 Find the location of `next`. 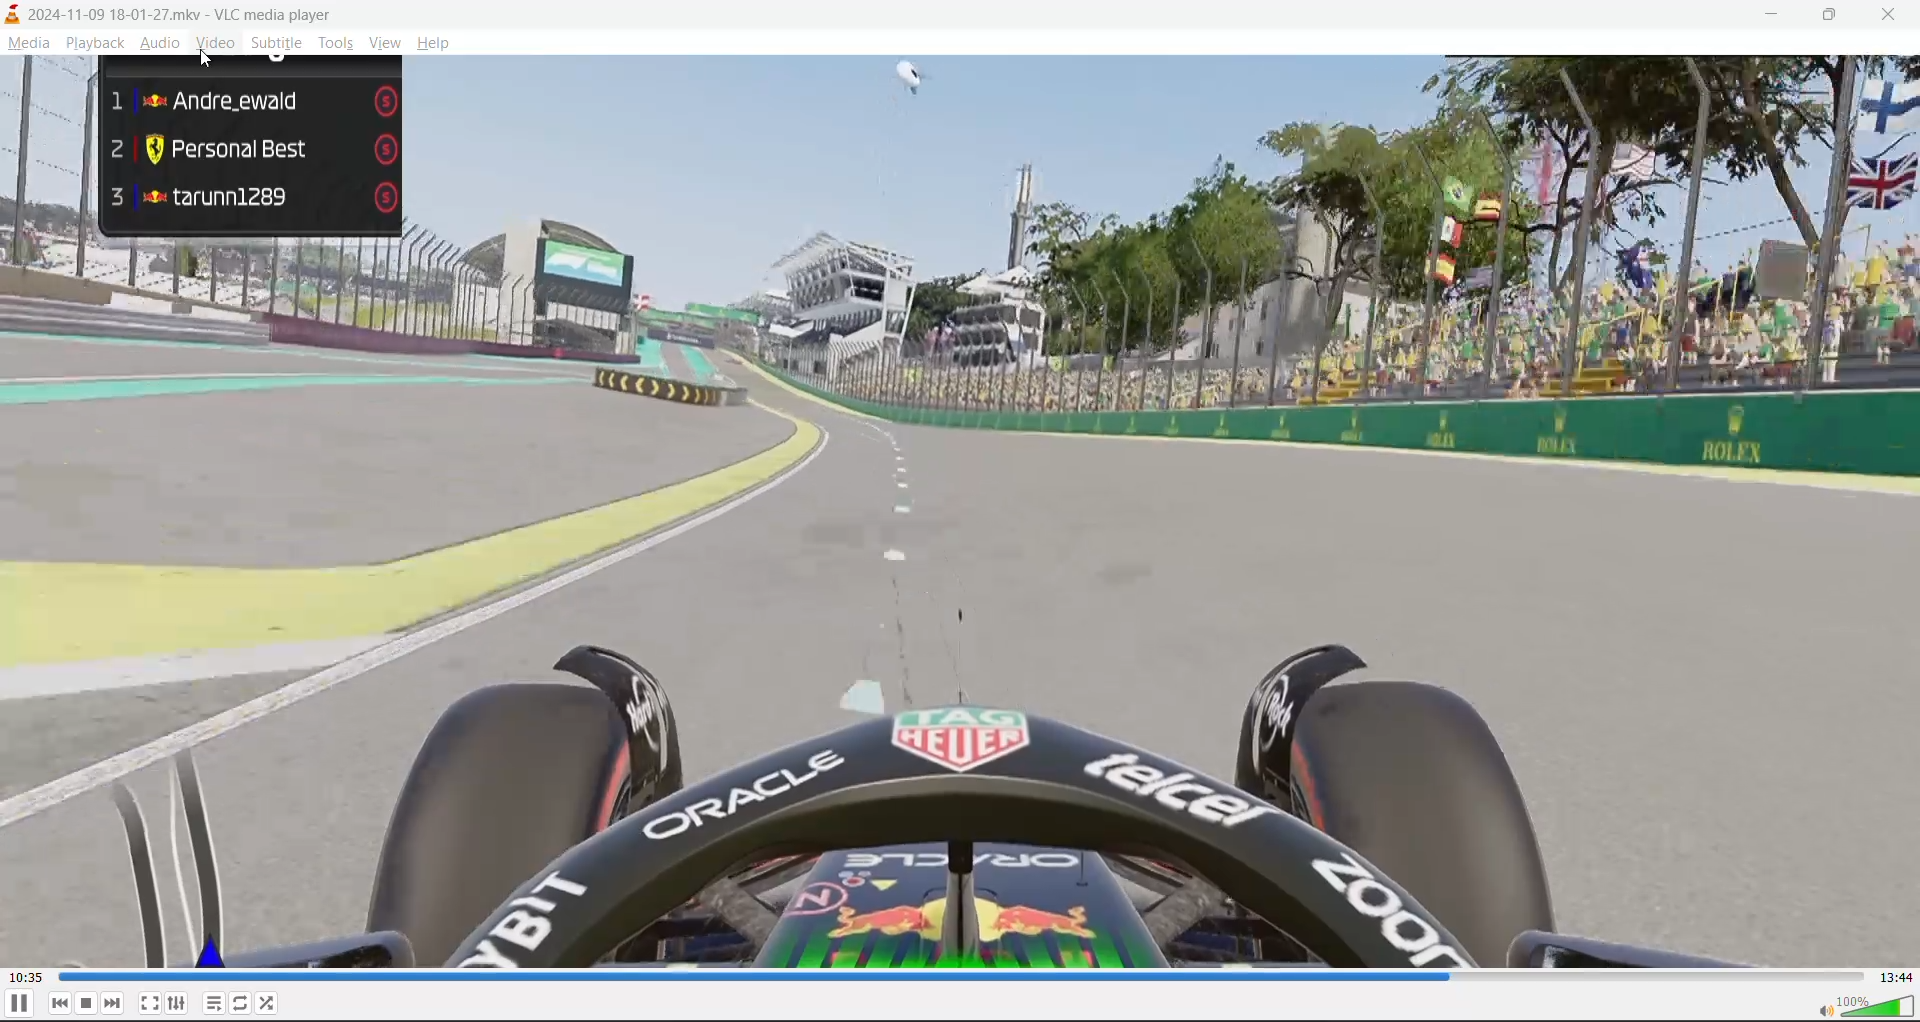

next is located at coordinates (111, 1005).